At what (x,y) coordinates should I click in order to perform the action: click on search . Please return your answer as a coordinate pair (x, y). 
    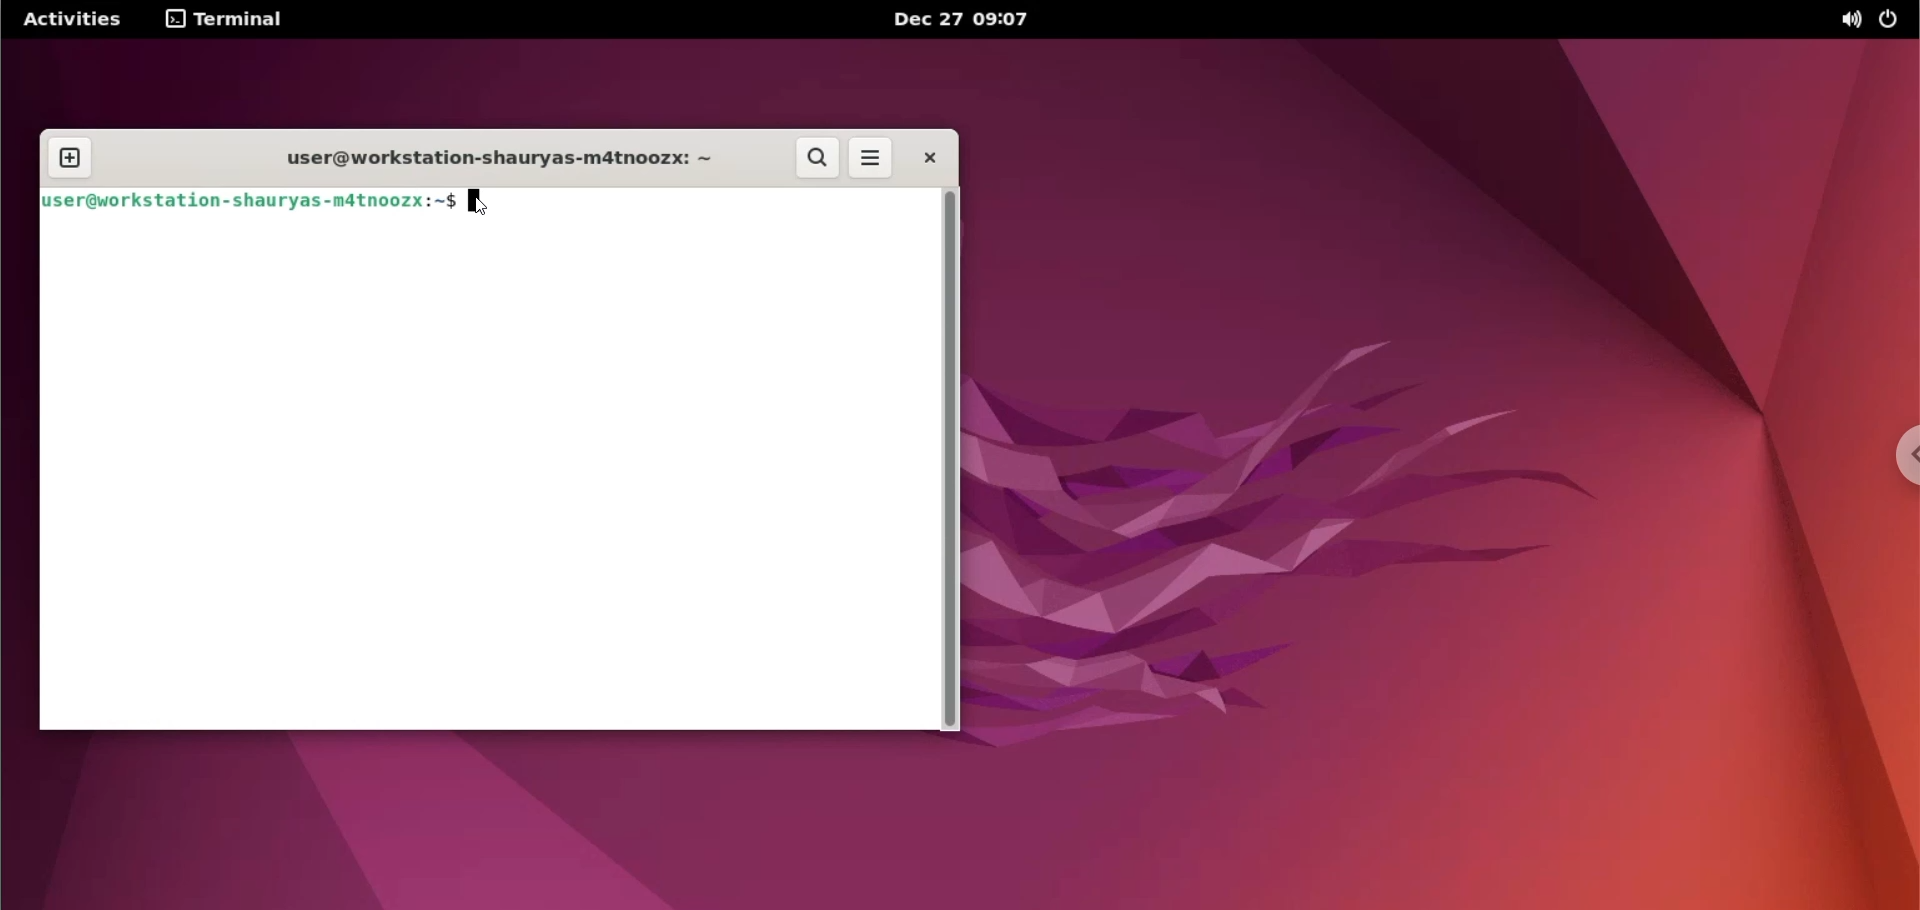
    Looking at the image, I should click on (817, 157).